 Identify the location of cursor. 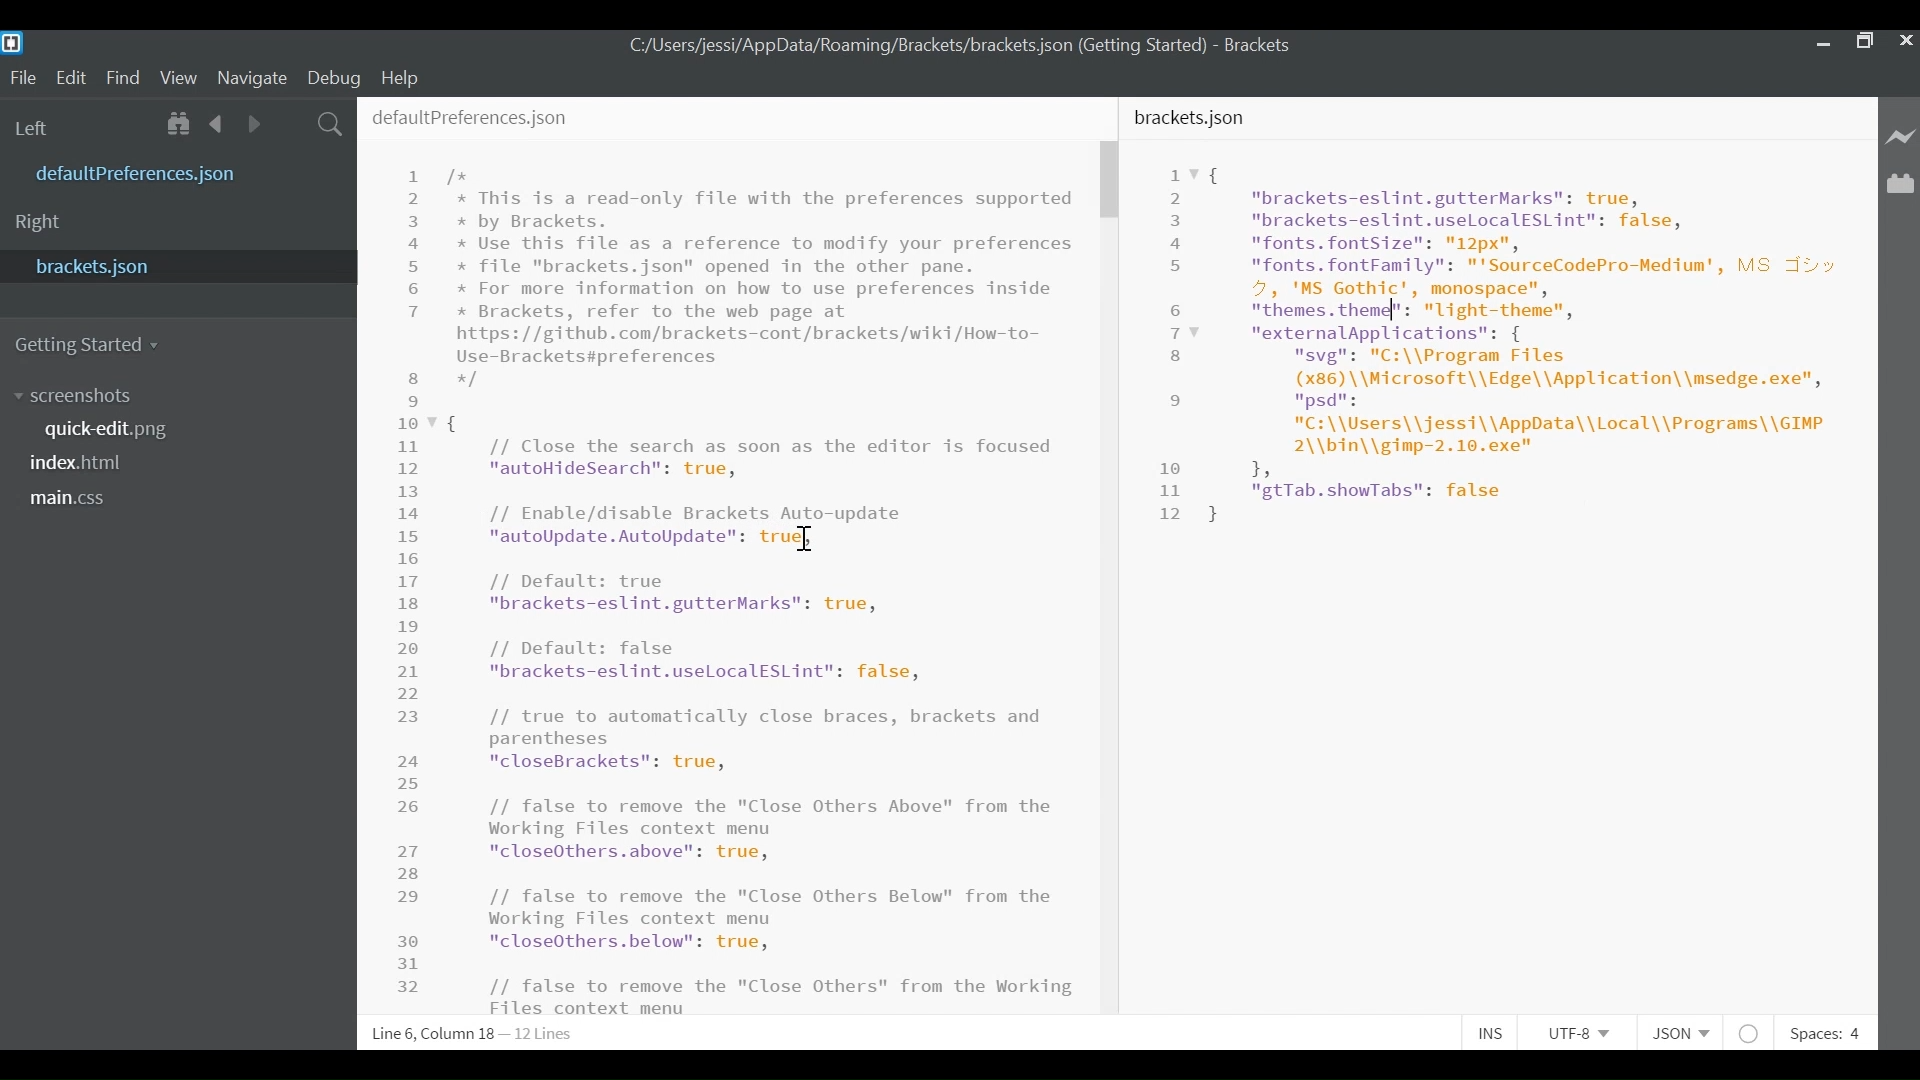
(805, 539).